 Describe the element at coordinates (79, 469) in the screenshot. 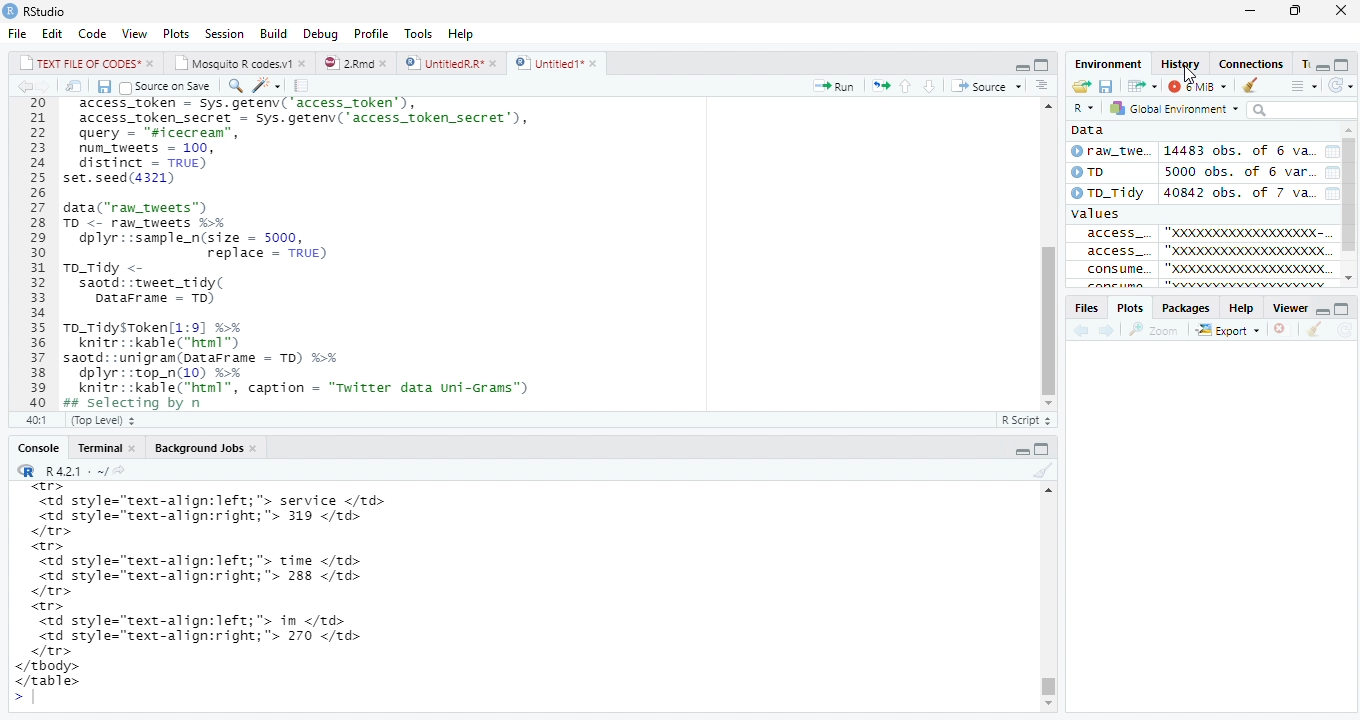

I see `“R R421: ~/` at that location.